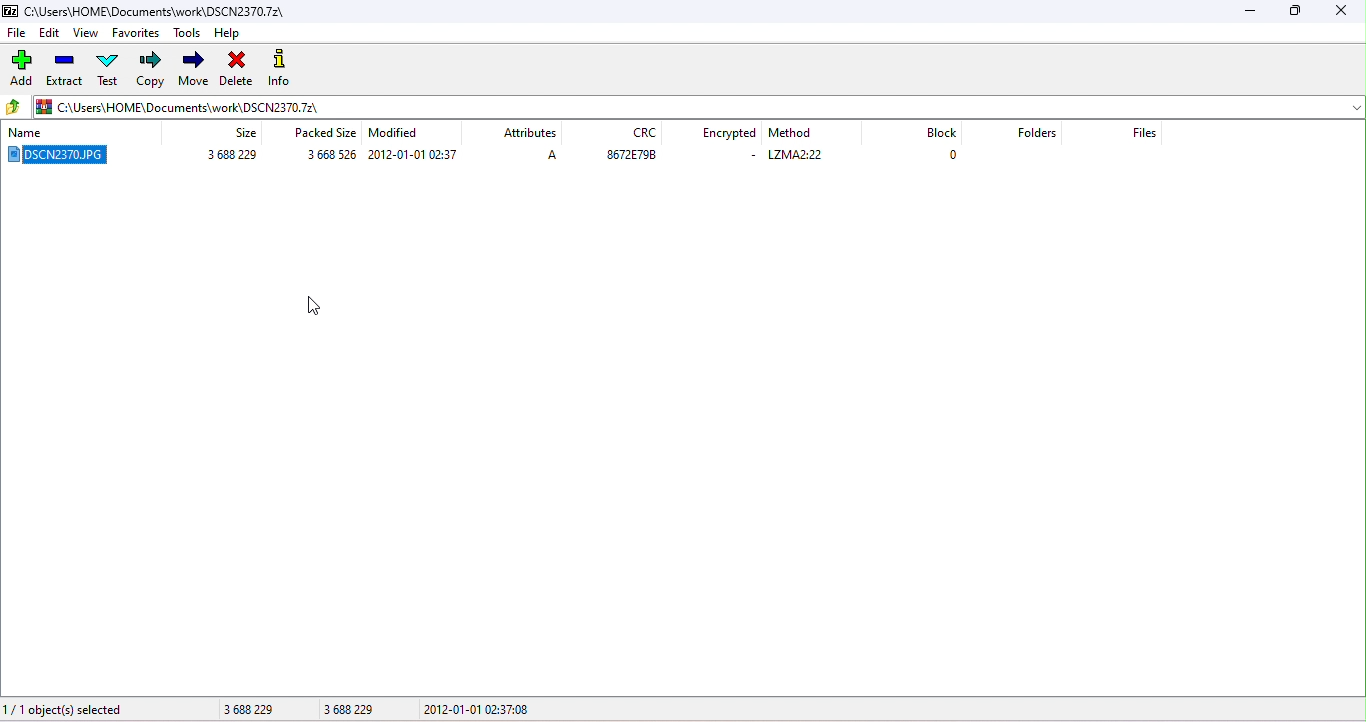  Describe the element at coordinates (1341, 12) in the screenshot. I see `close` at that location.